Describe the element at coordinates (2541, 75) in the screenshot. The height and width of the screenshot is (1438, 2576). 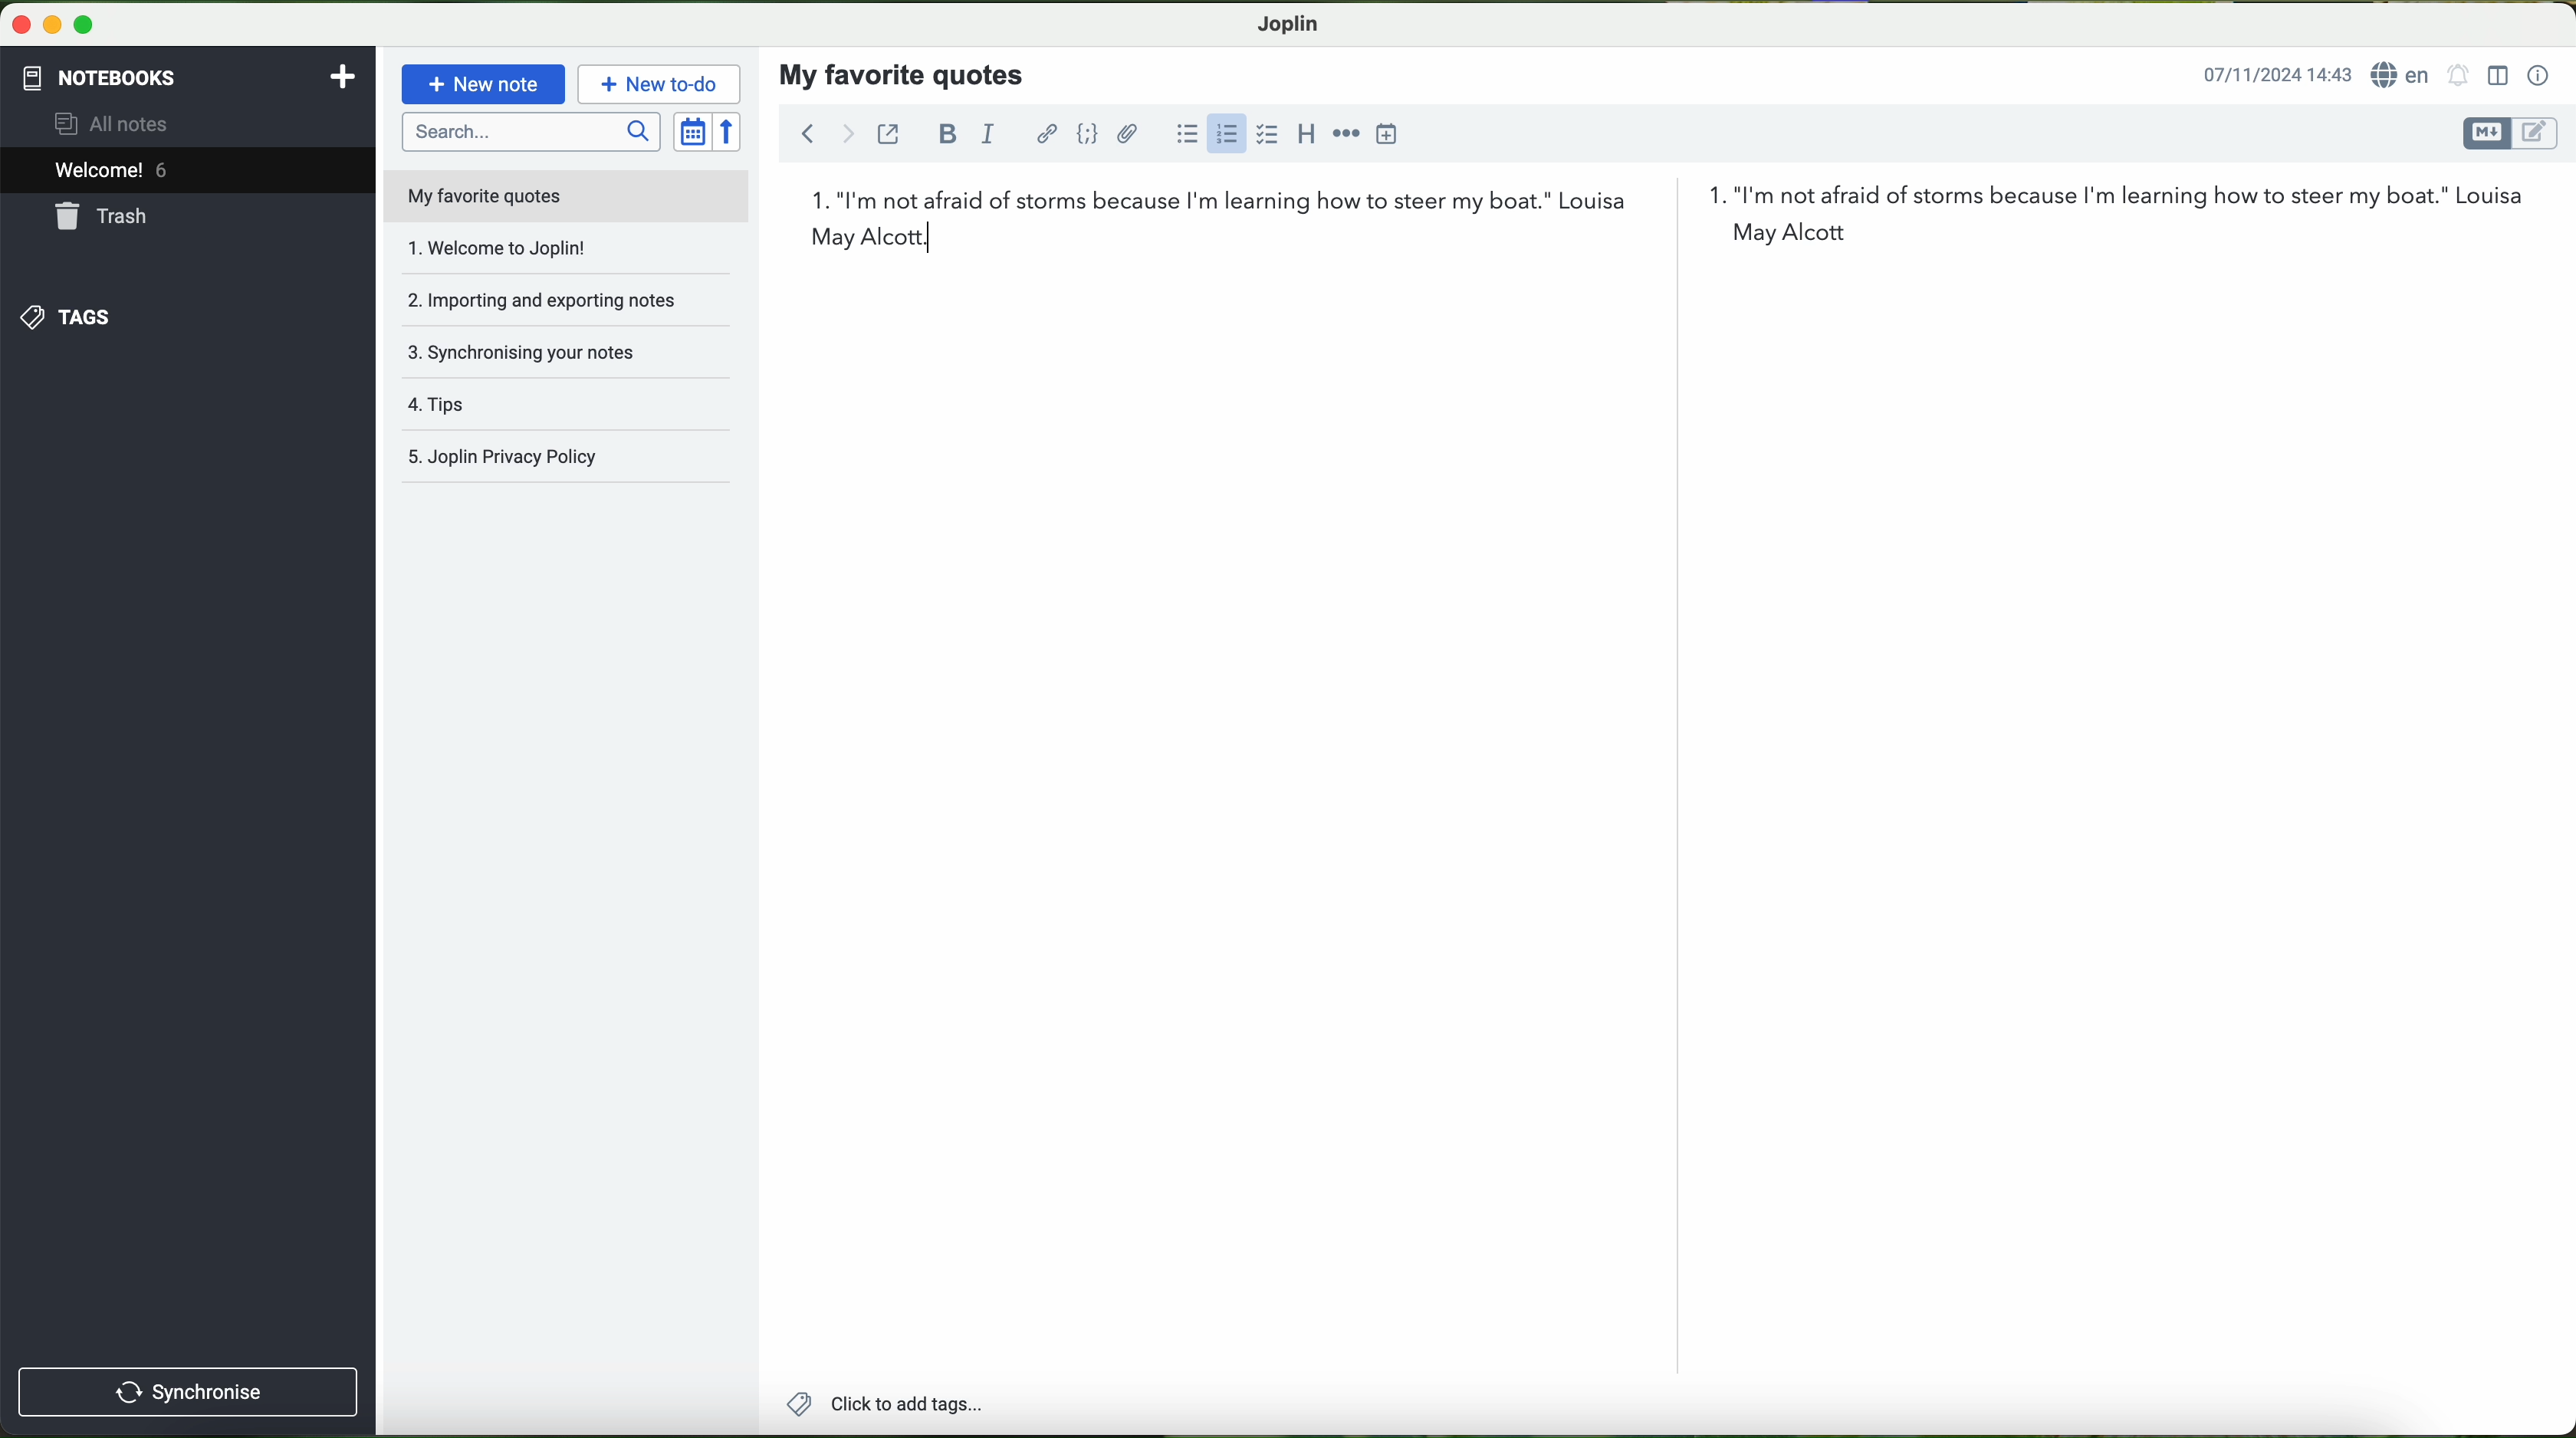
I see `note properties` at that location.